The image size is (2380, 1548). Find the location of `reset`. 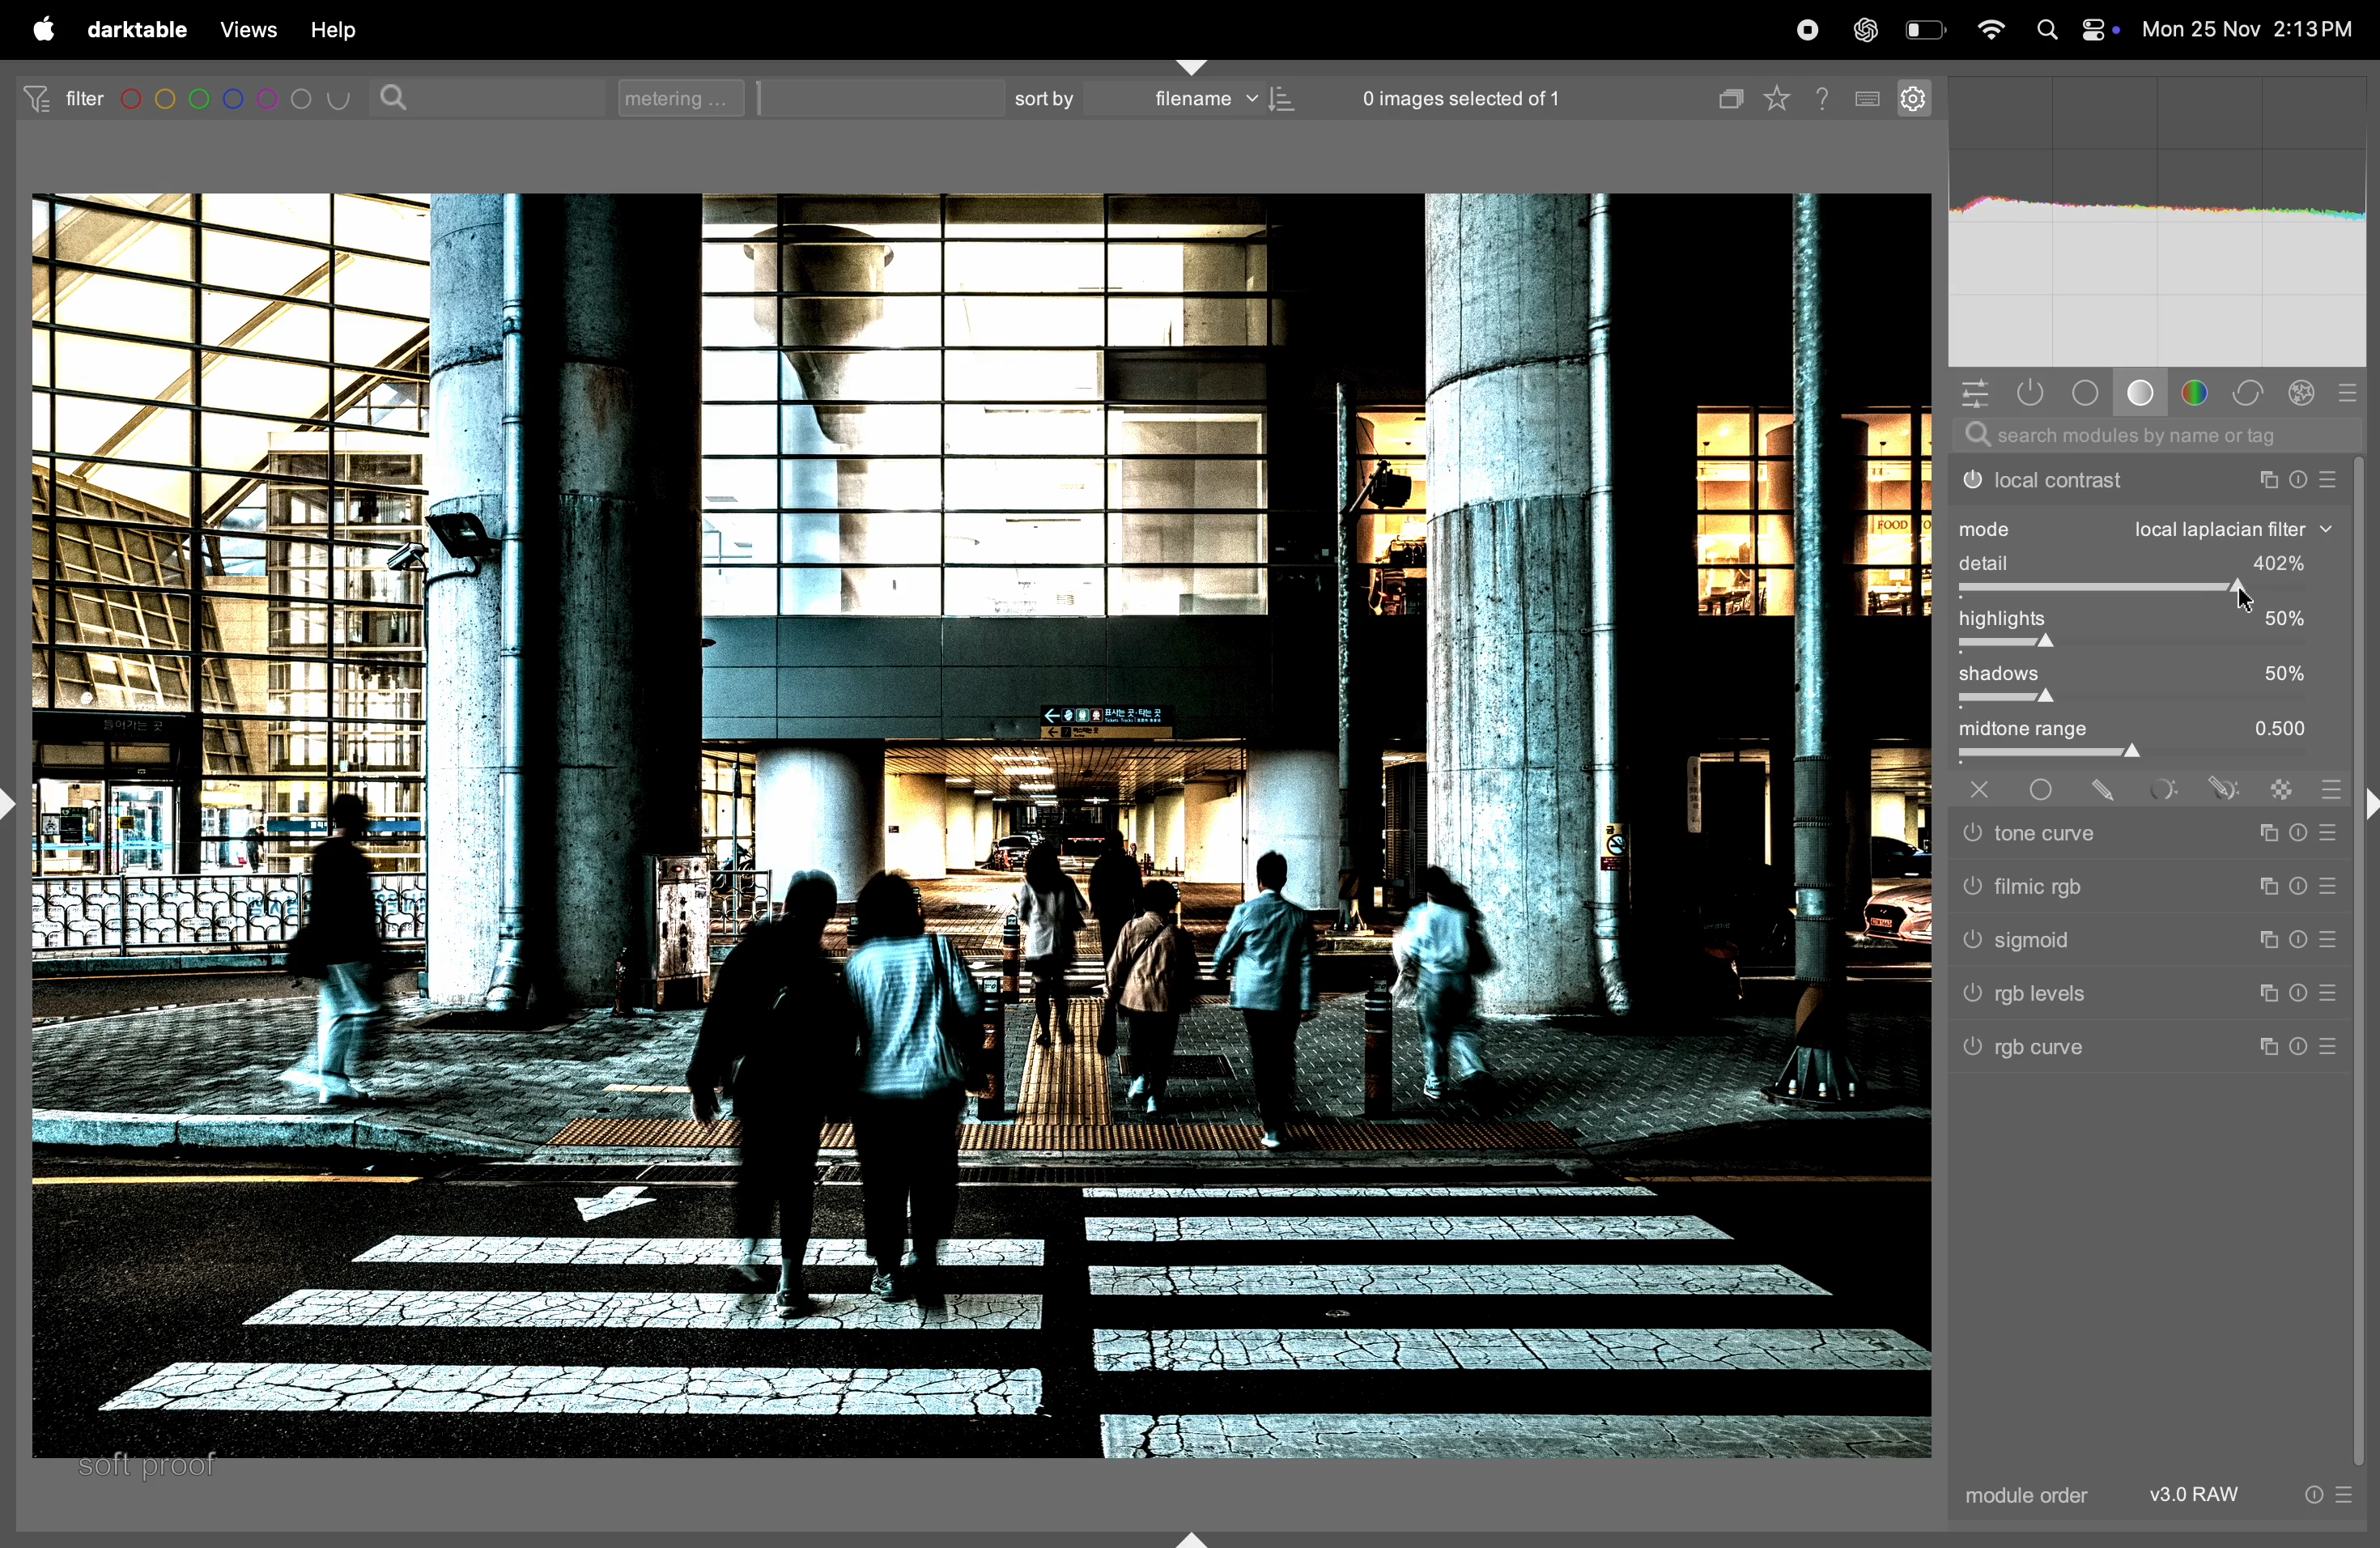

reset is located at coordinates (2300, 883).